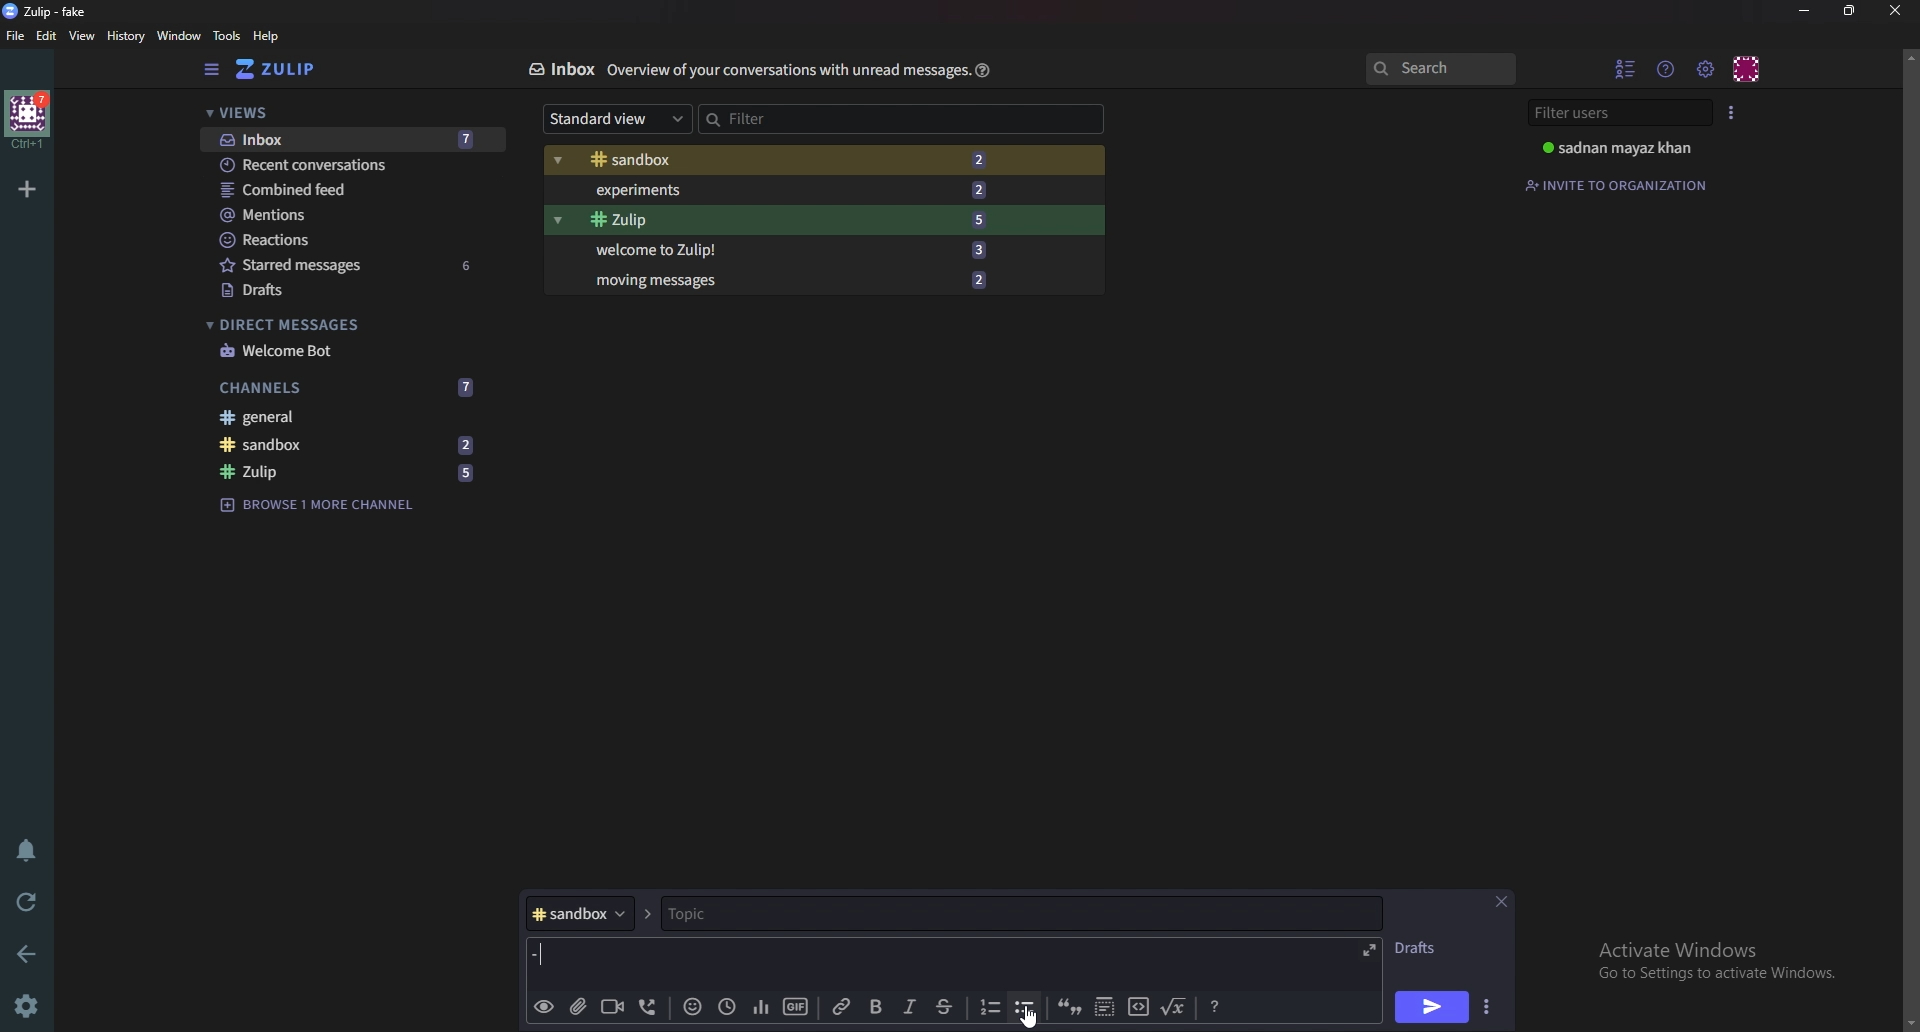  I want to click on welcome bot, so click(347, 351).